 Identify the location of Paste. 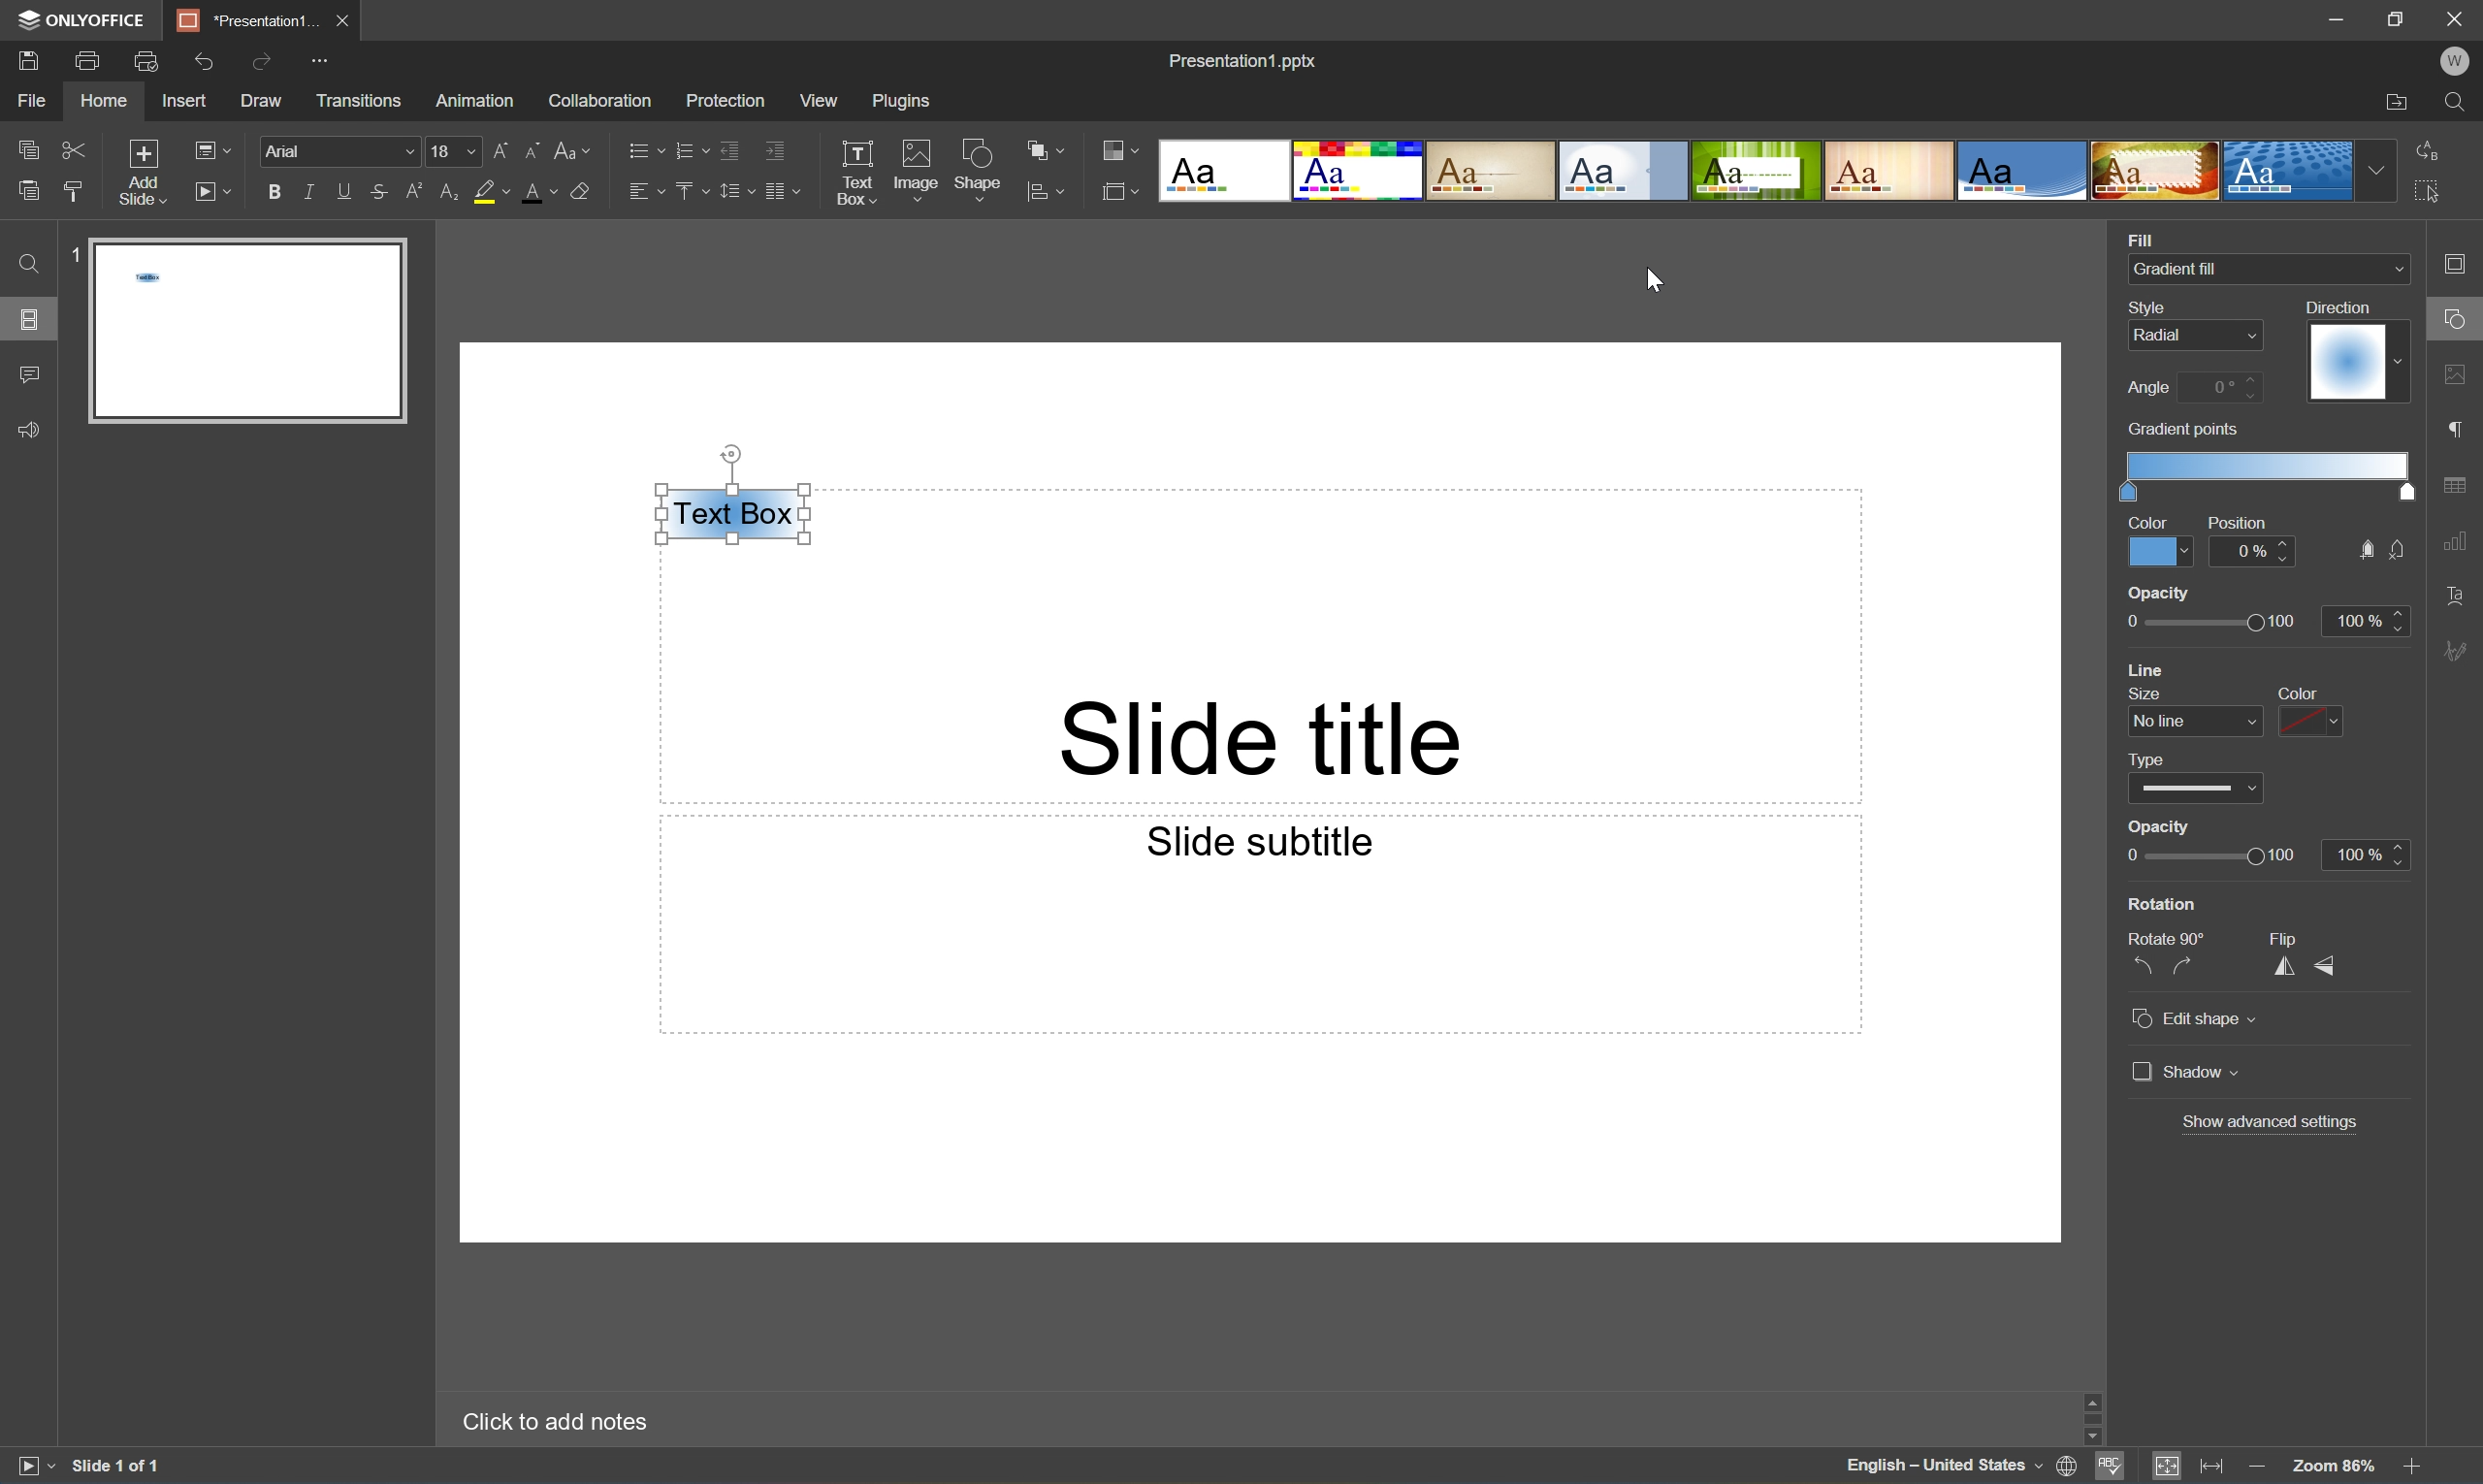
(23, 190).